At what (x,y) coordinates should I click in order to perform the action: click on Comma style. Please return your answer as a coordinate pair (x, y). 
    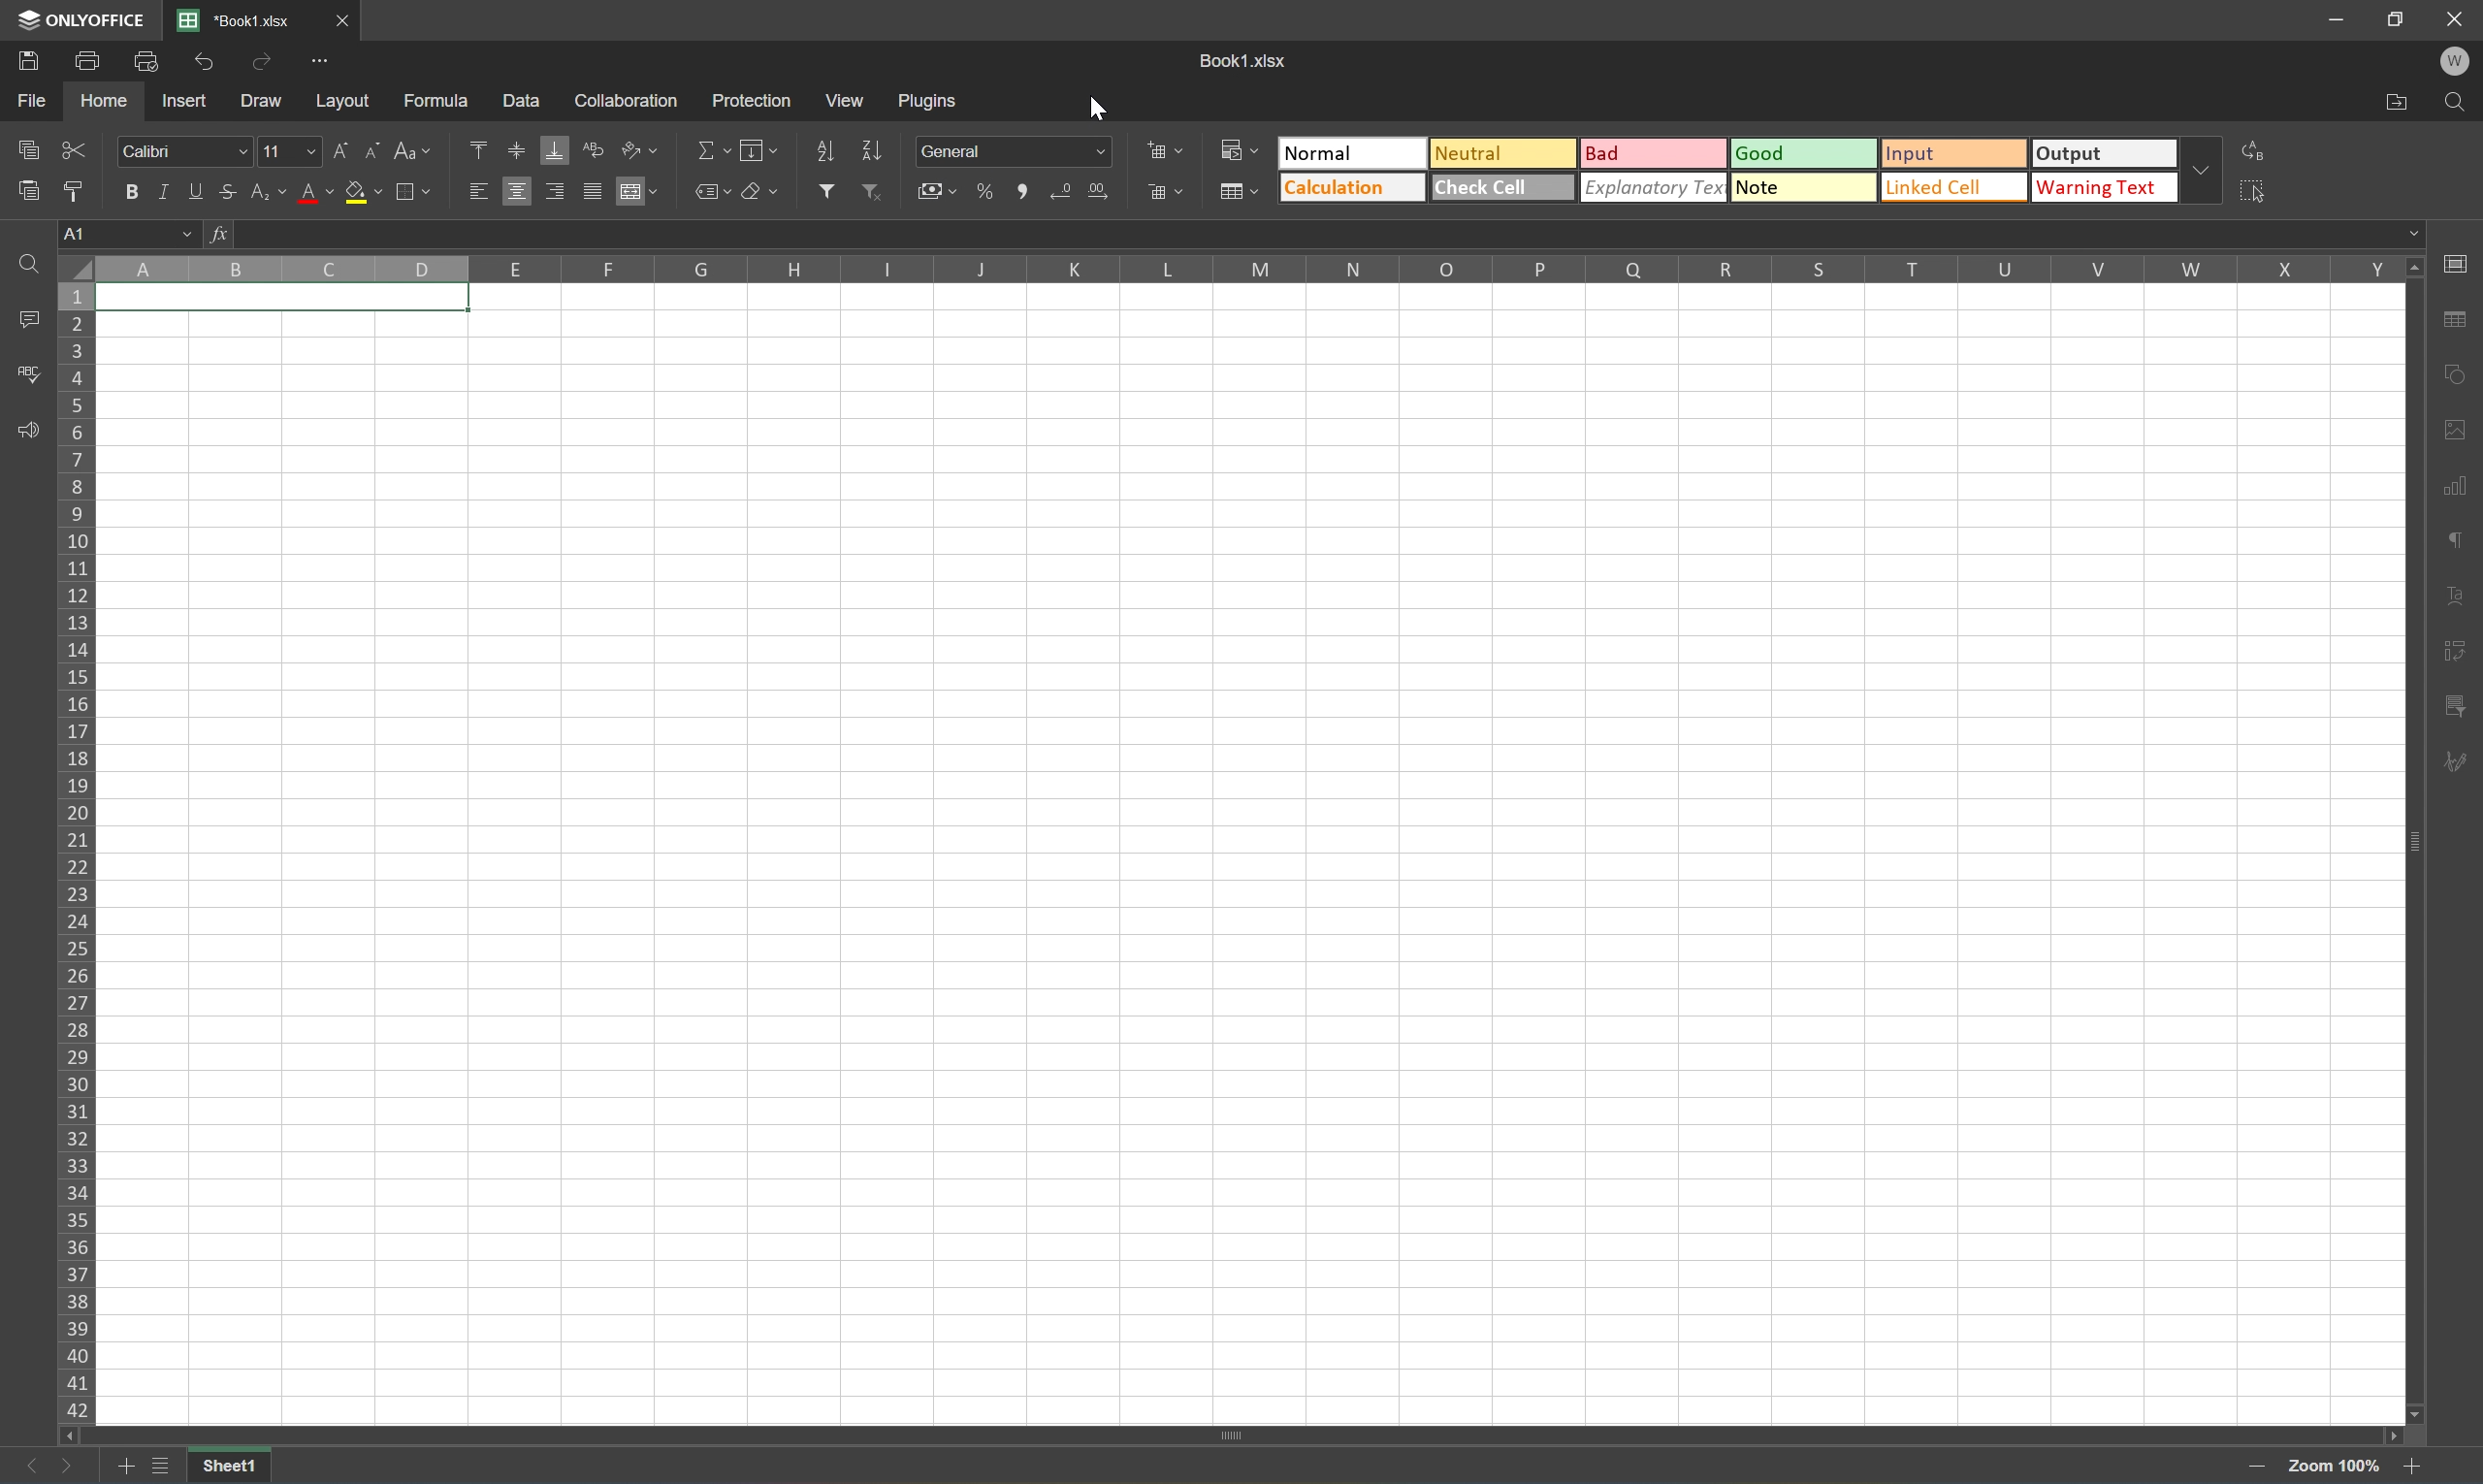
    Looking at the image, I should click on (1027, 192).